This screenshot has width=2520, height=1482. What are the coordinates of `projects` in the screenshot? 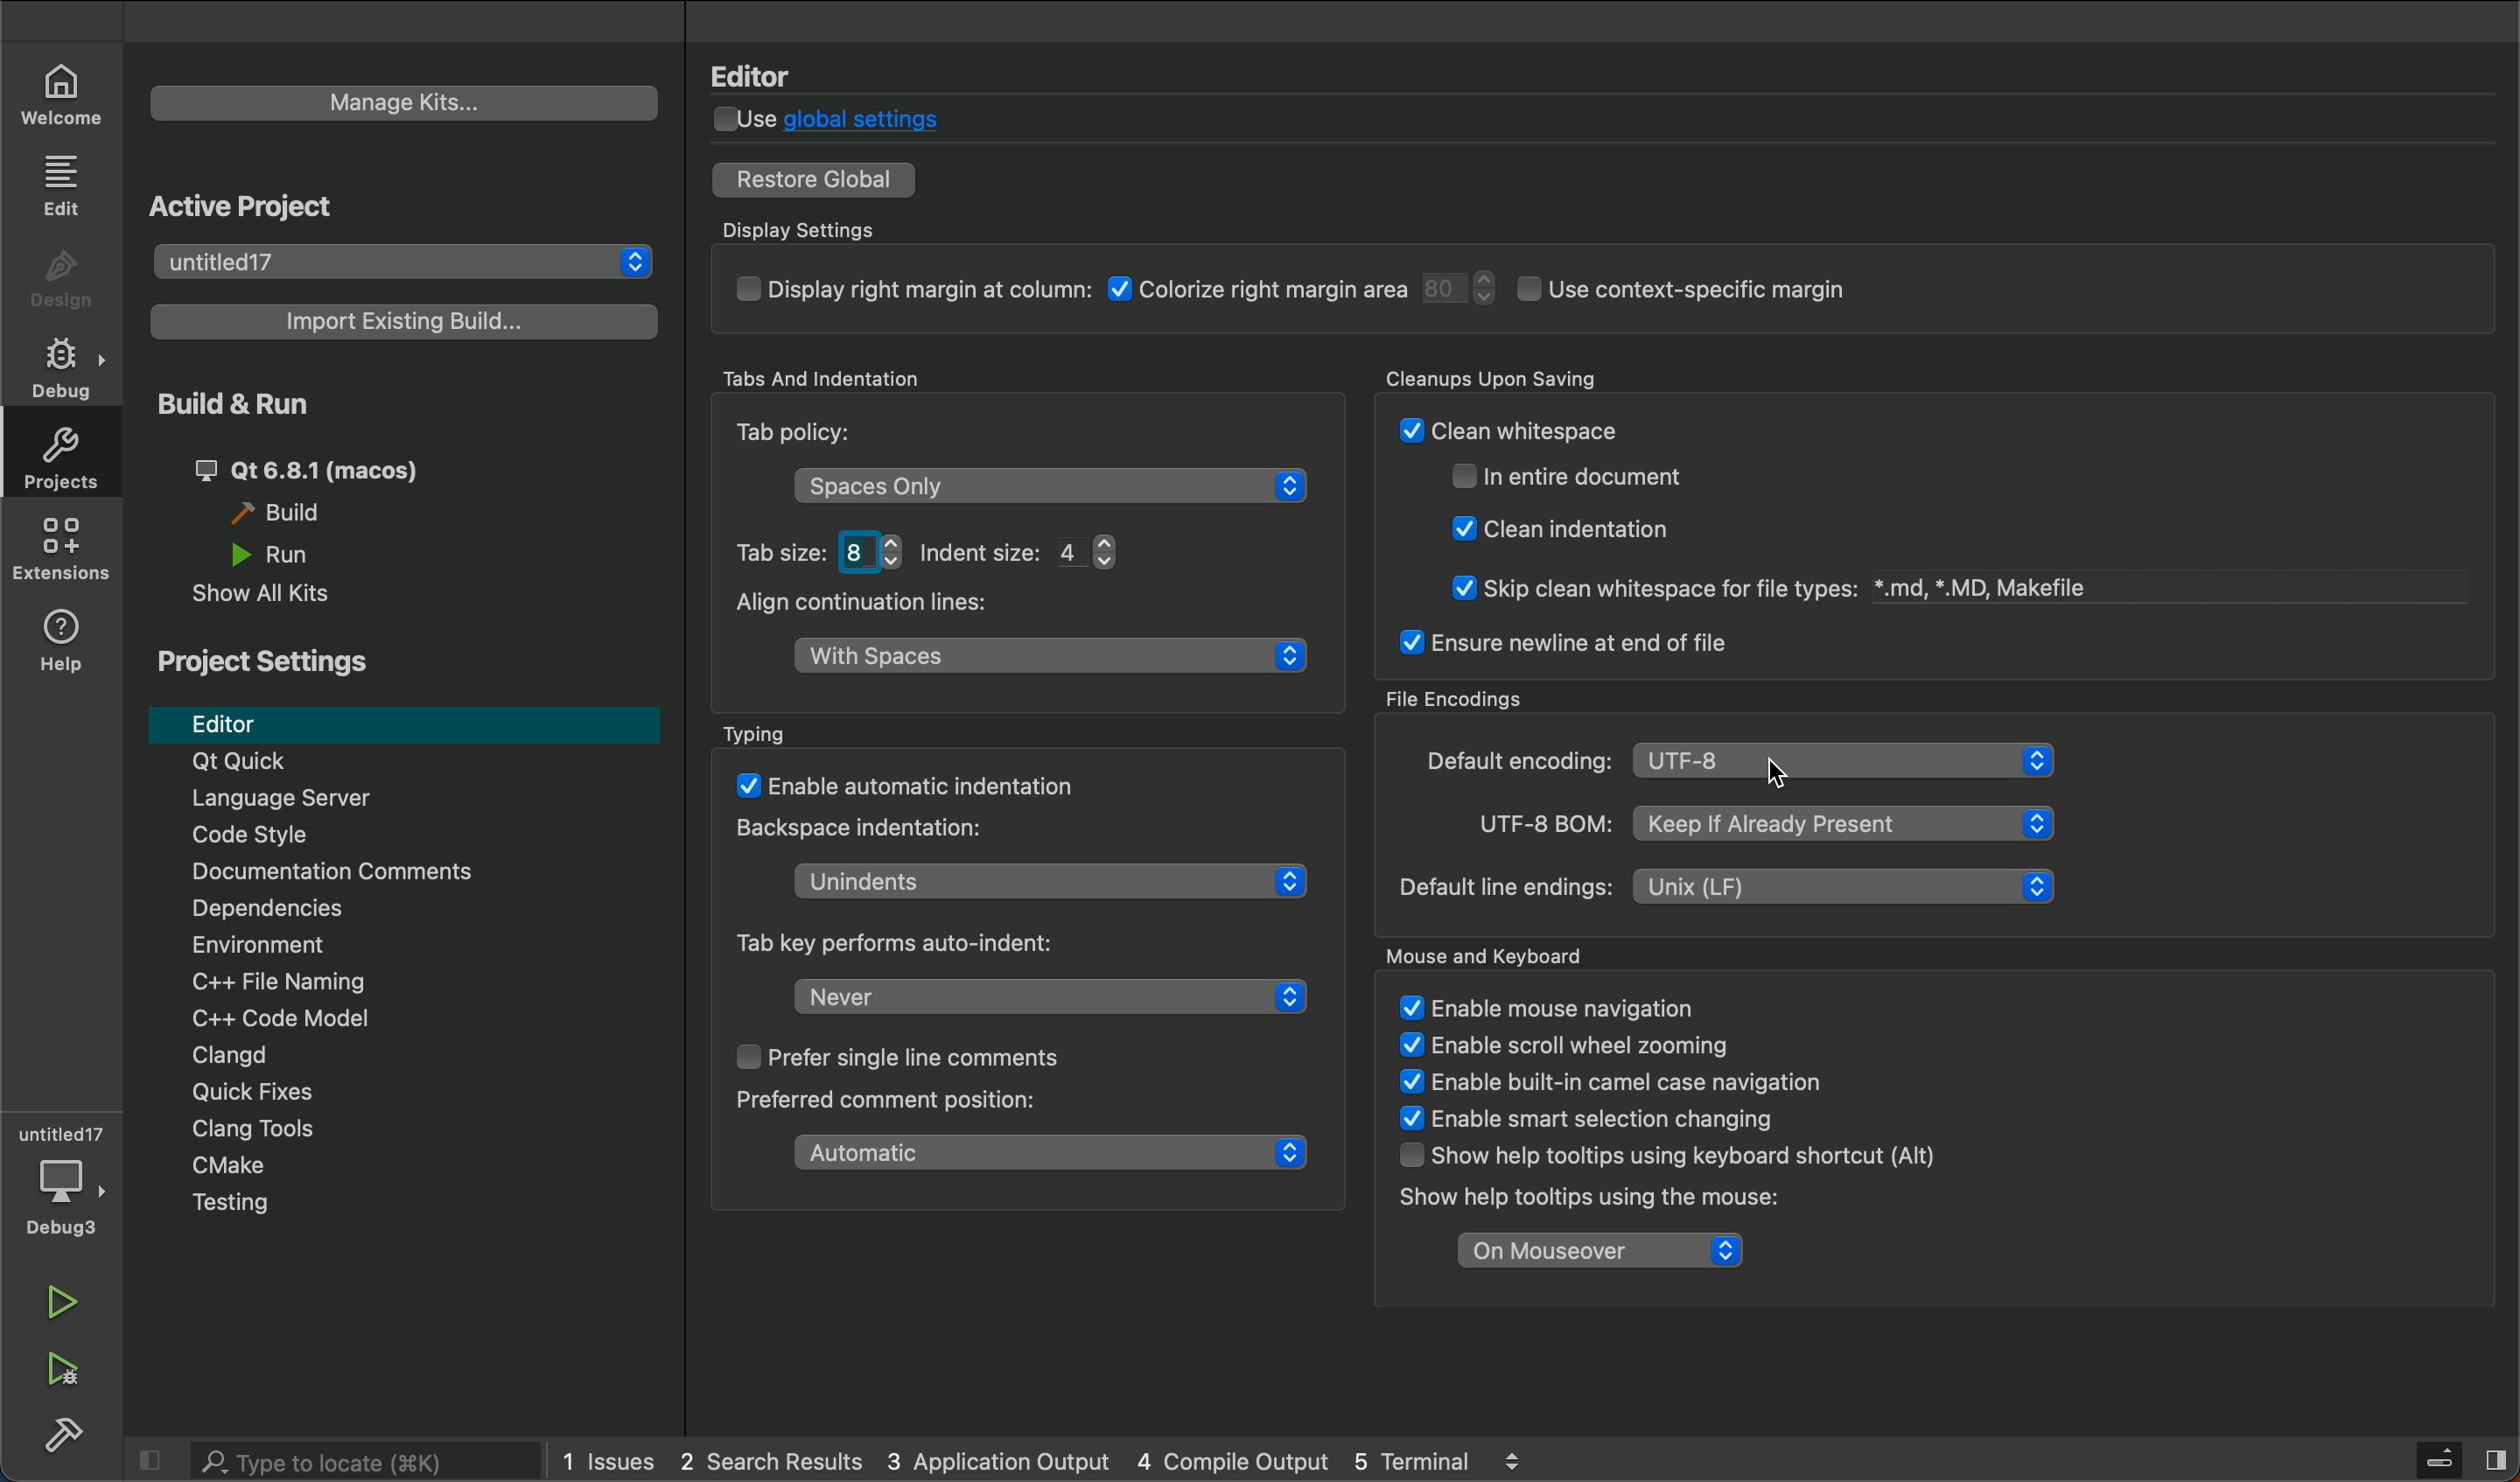 It's located at (70, 457).